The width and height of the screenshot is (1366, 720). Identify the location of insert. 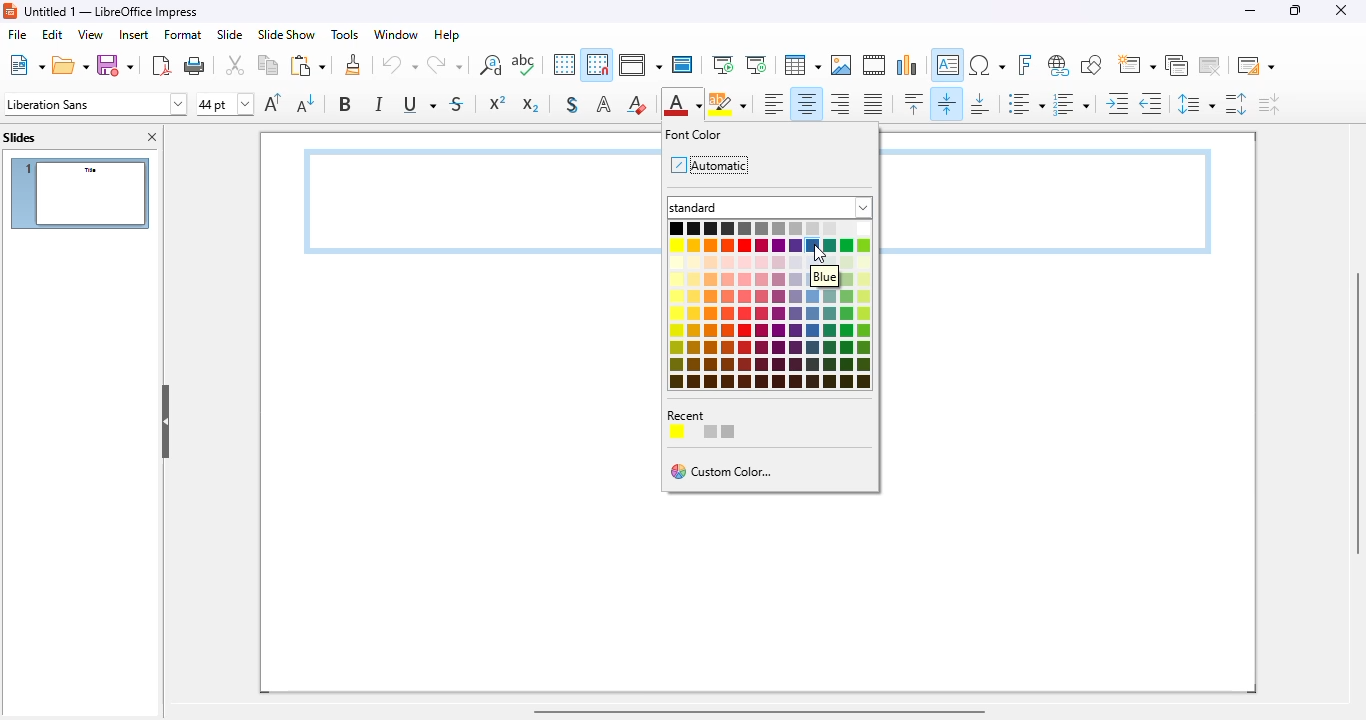
(134, 35).